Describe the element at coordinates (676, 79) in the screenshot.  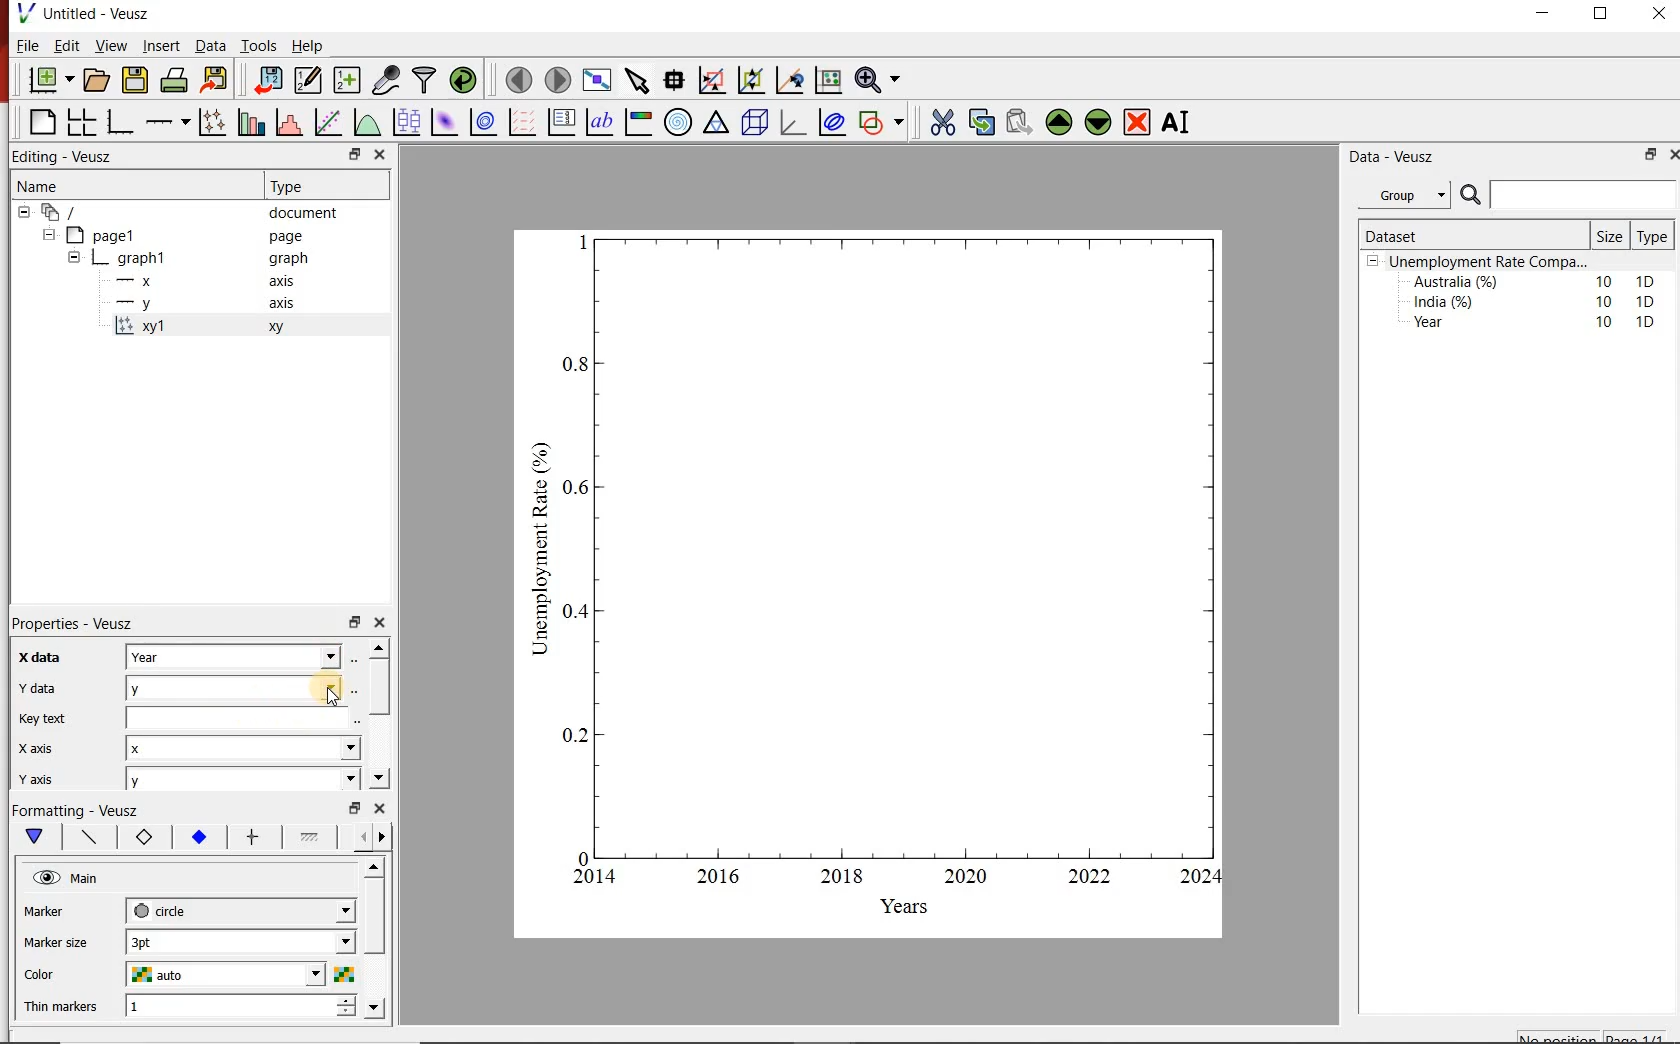
I see `read the data points` at that location.